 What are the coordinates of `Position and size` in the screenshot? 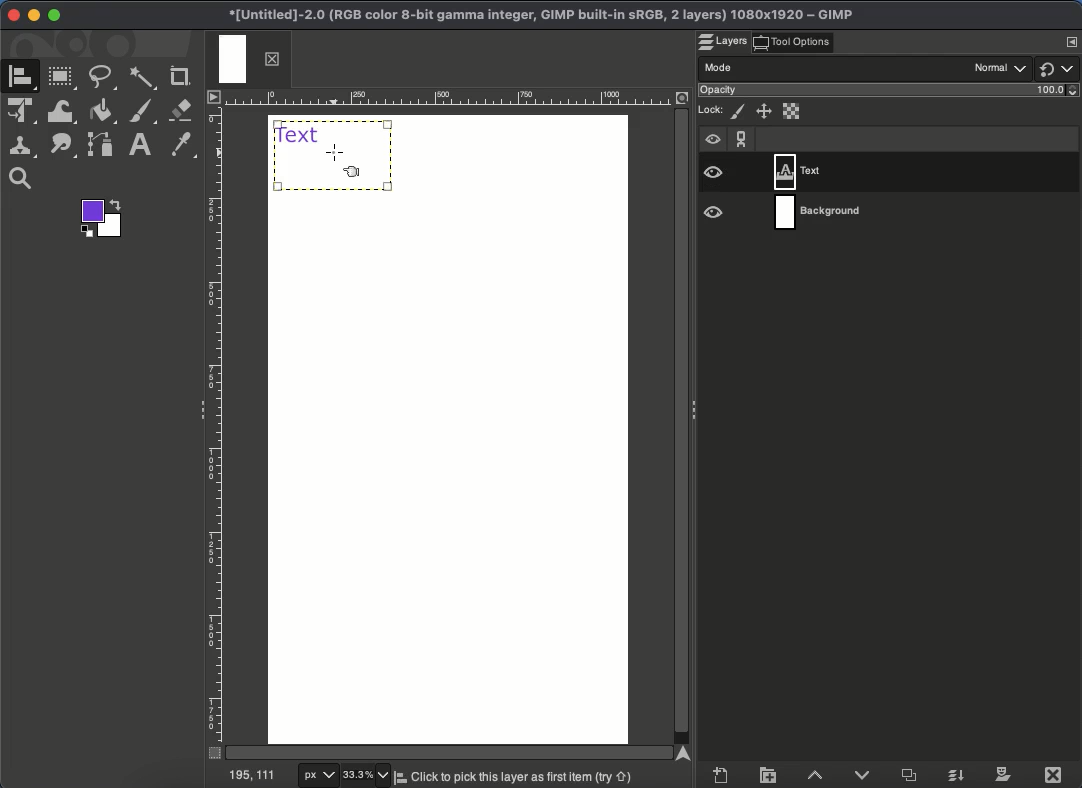 It's located at (762, 111).